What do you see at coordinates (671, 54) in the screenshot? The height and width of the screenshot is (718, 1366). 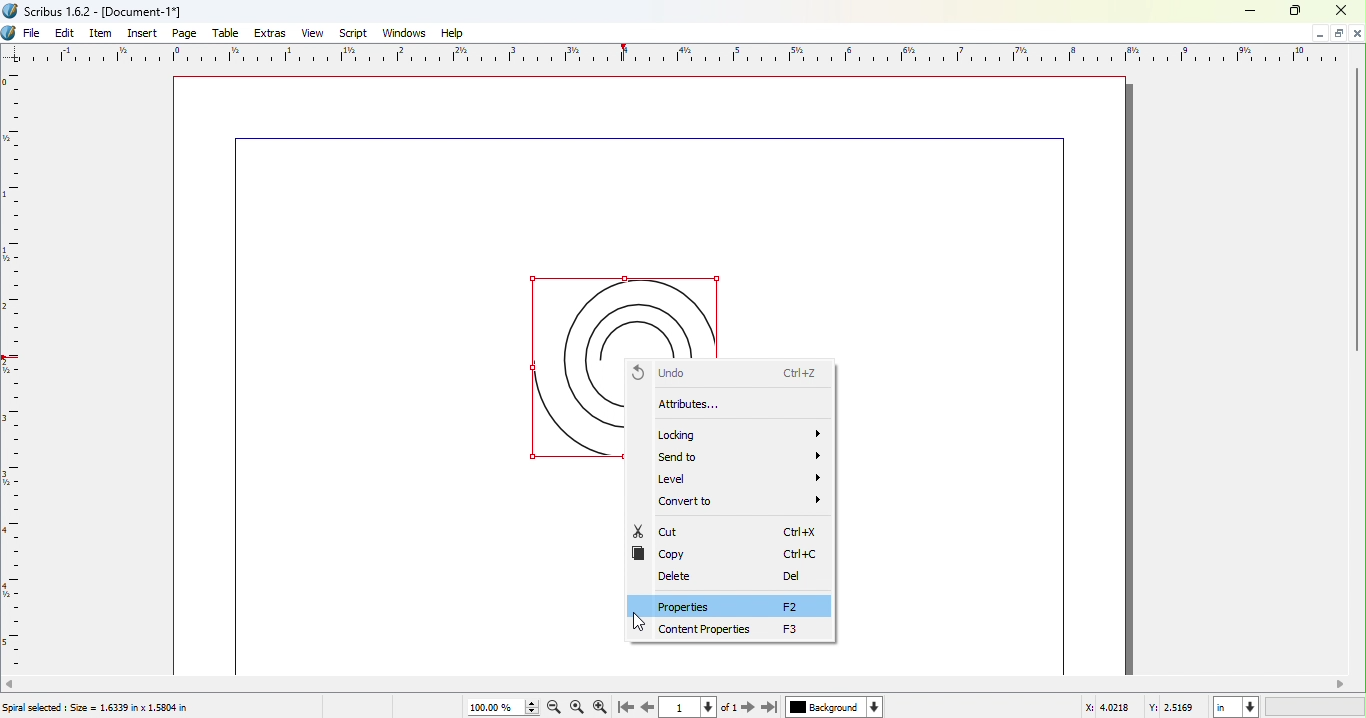 I see `Horizontal ruler` at bounding box center [671, 54].